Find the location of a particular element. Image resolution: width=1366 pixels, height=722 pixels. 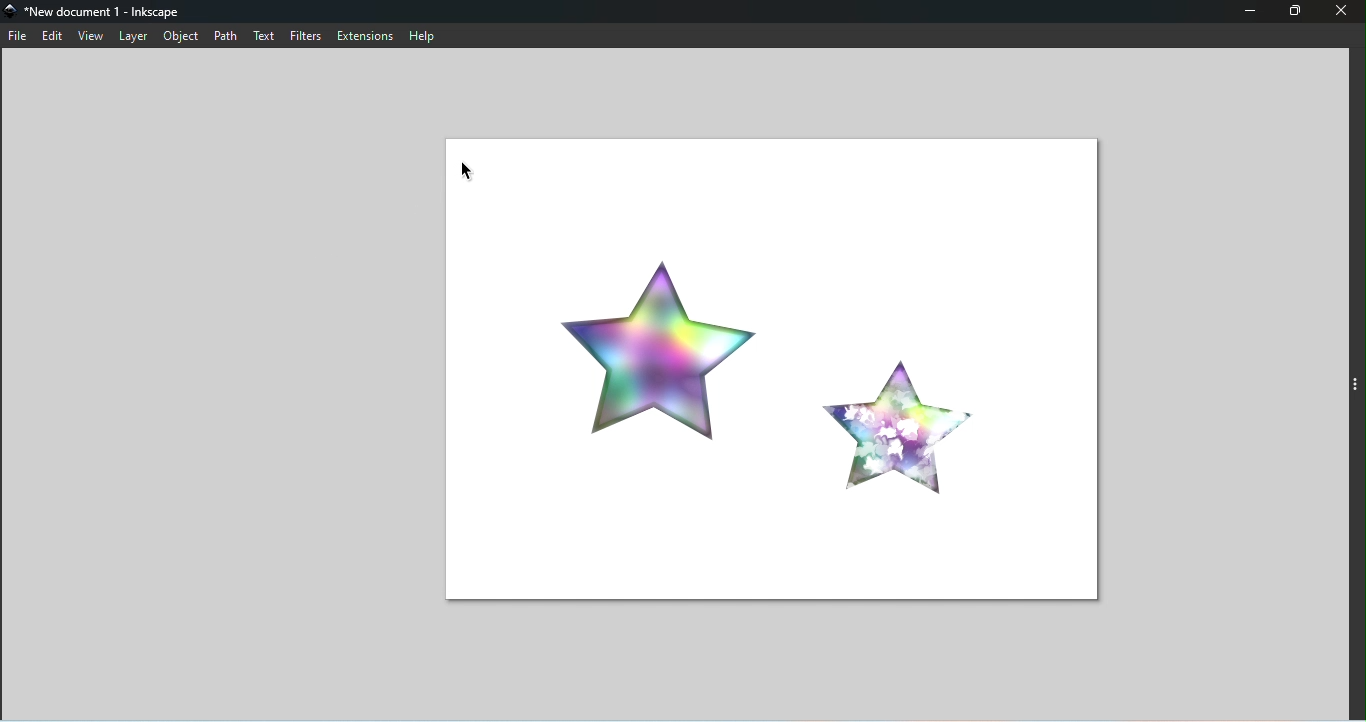

File is located at coordinates (17, 37).